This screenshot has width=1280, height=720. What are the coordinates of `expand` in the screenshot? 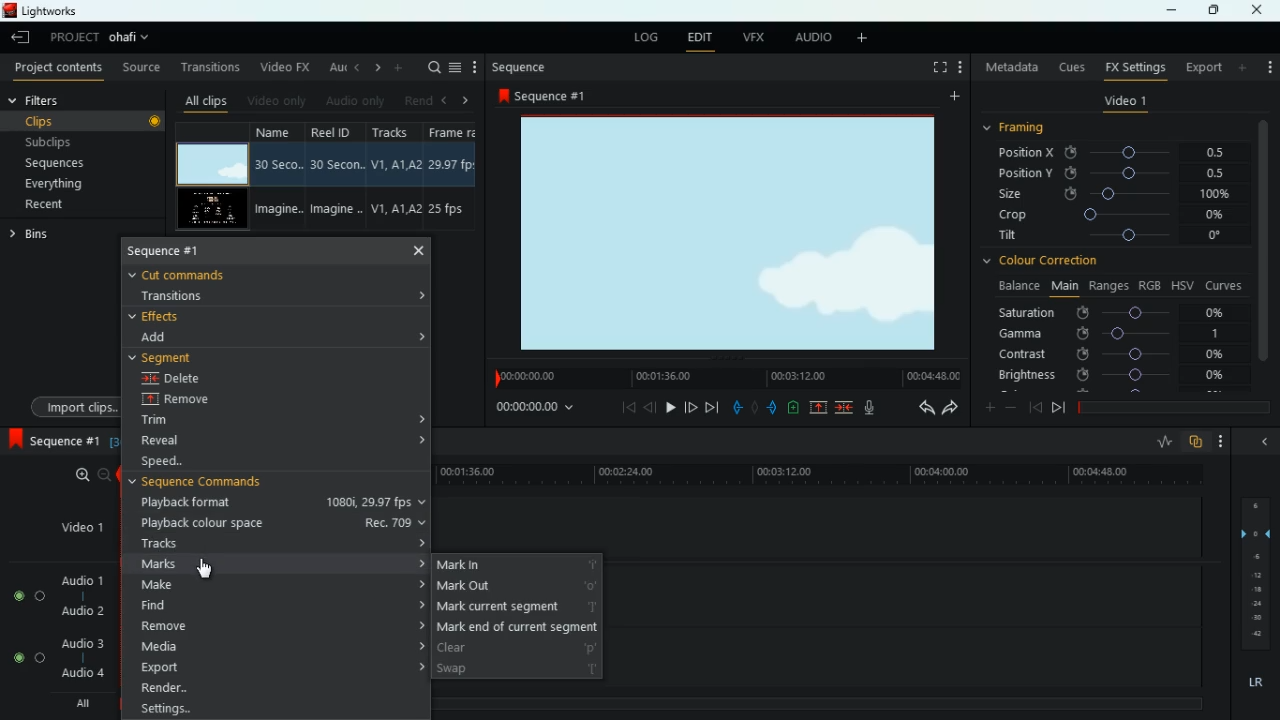 It's located at (416, 296).